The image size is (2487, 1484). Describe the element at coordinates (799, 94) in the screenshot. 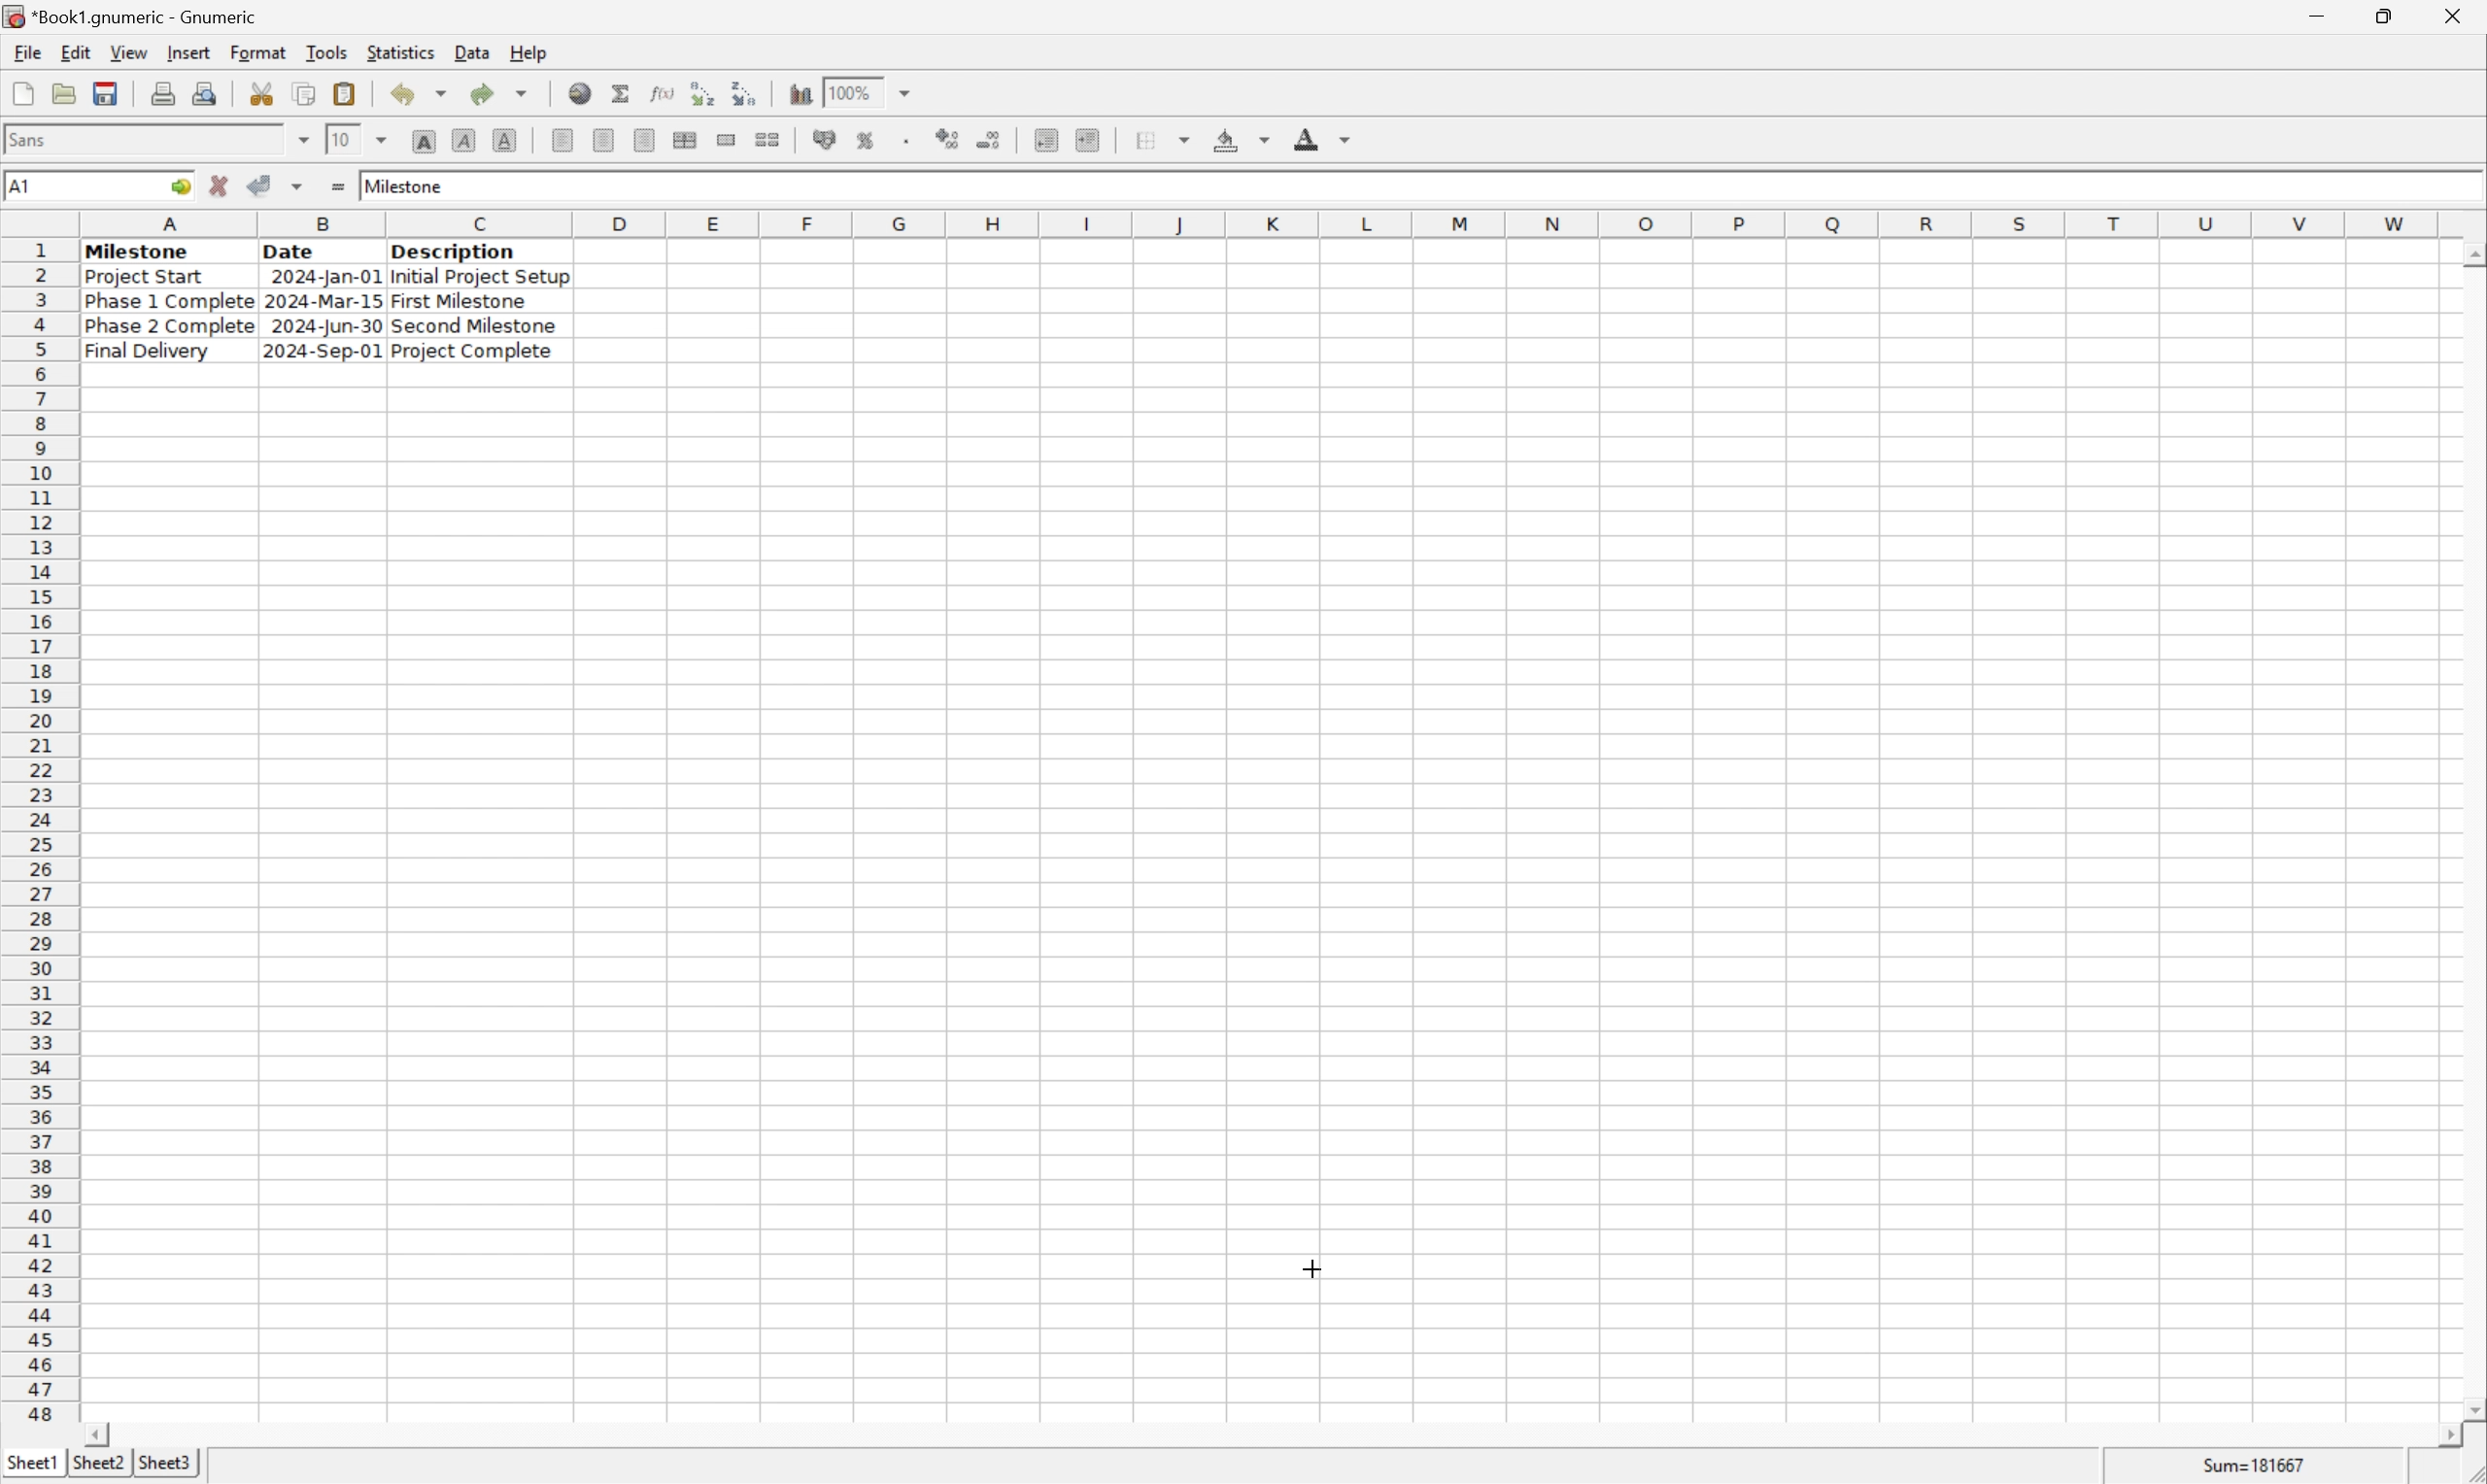

I see `insert chart` at that location.